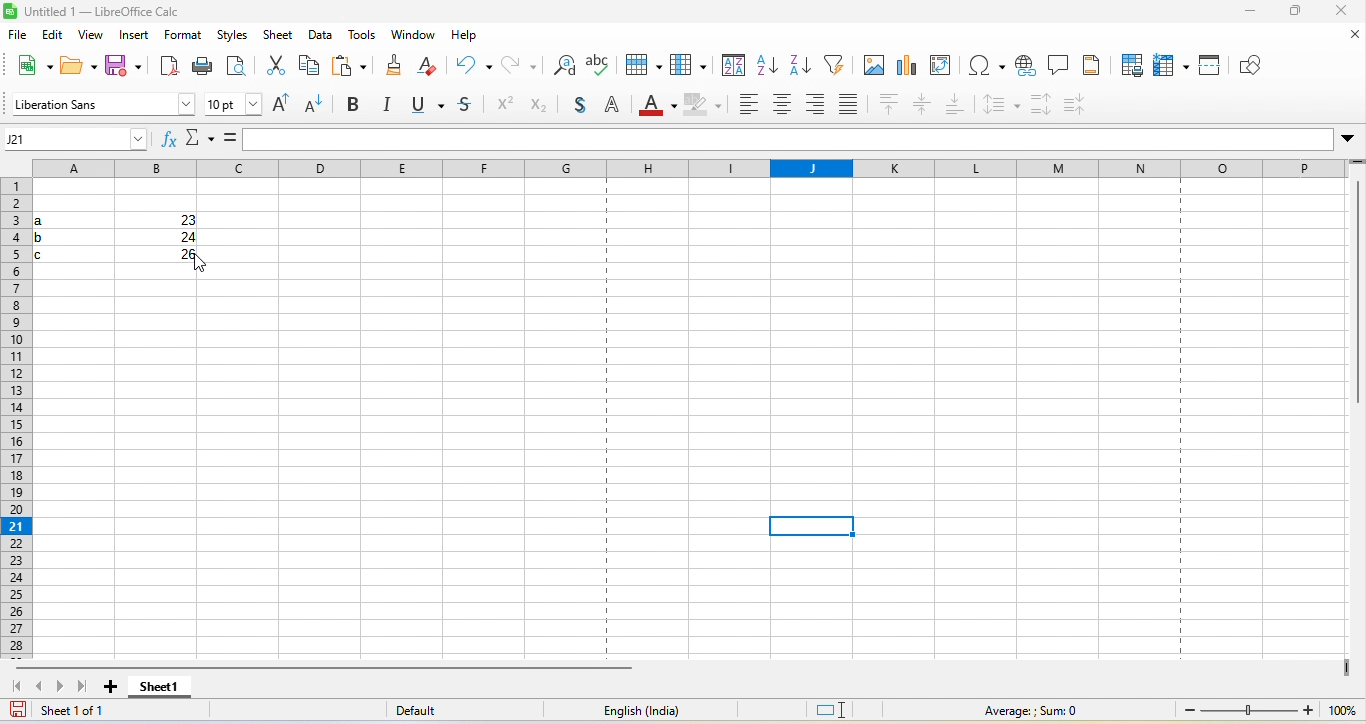 The height and width of the screenshot is (724, 1366). I want to click on save, so click(122, 69).